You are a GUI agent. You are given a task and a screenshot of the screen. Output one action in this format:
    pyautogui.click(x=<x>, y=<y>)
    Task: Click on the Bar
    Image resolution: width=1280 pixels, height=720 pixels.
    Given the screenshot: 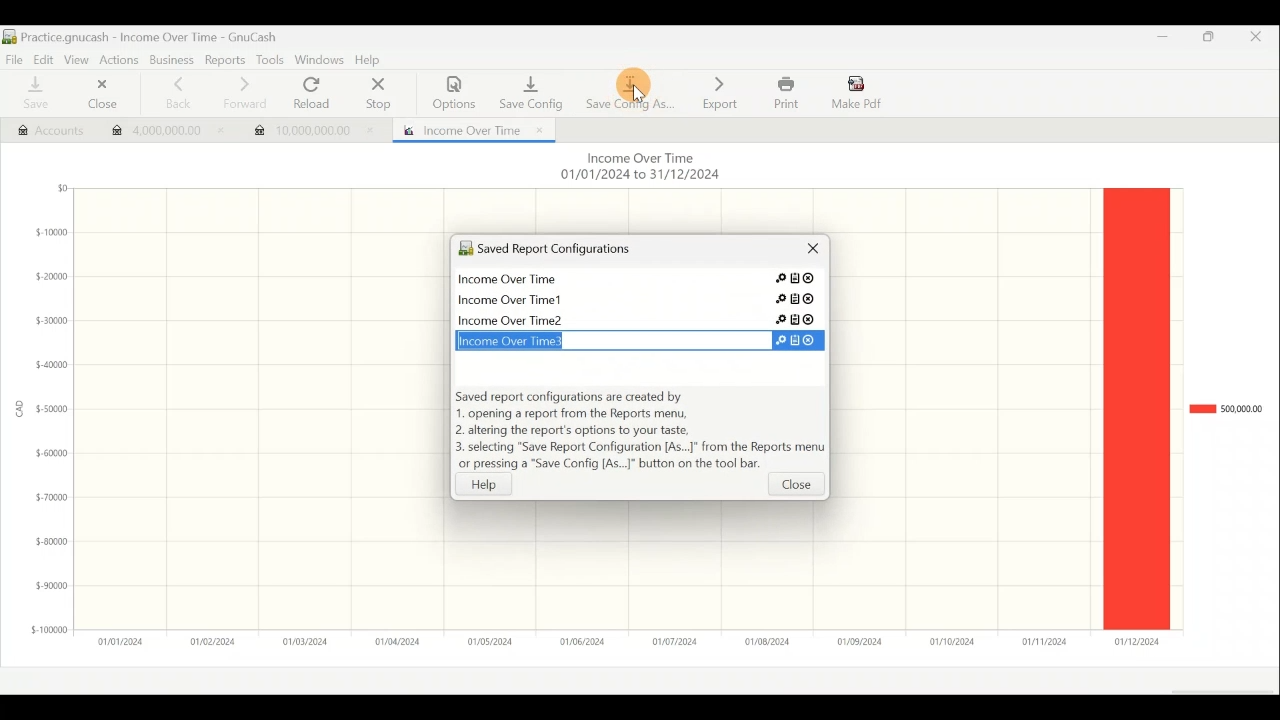 What is the action you would take?
    pyautogui.click(x=1136, y=408)
    